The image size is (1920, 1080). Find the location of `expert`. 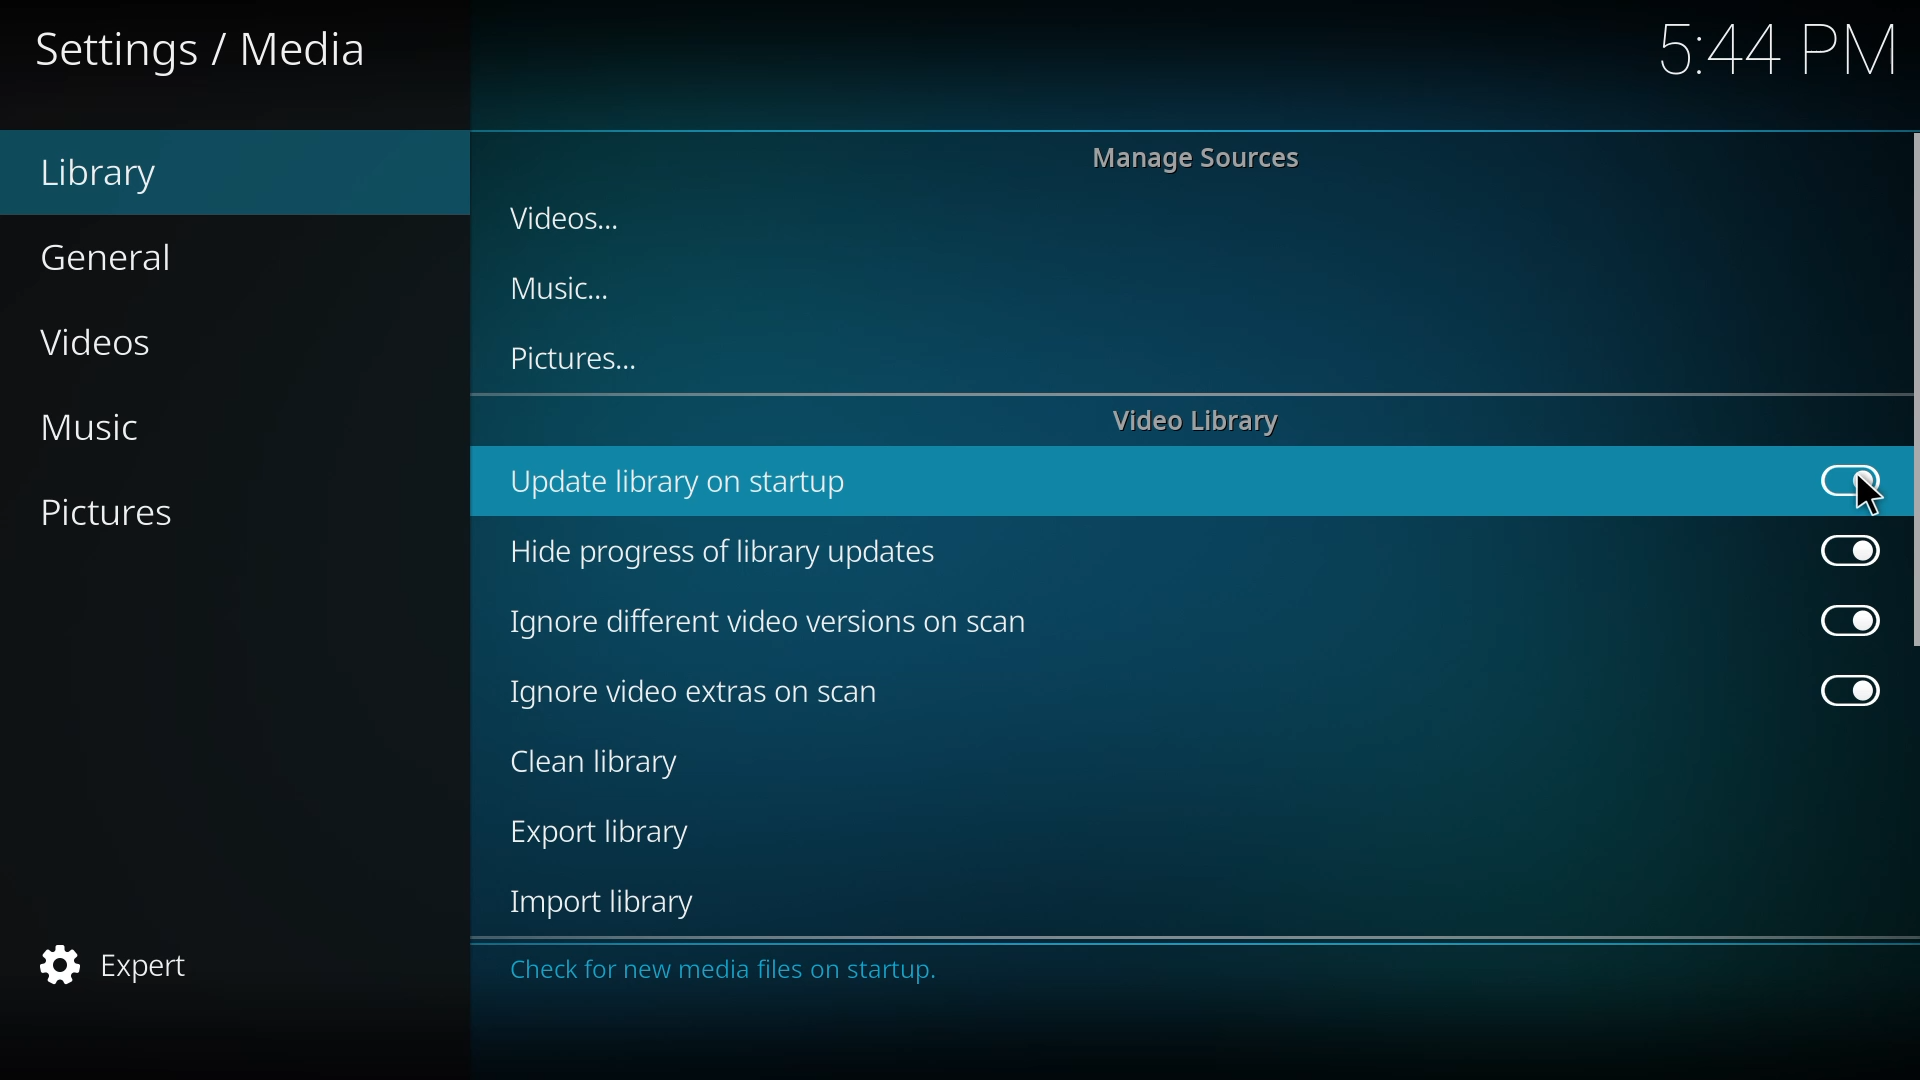

expert is located at coordinates (123, 966).